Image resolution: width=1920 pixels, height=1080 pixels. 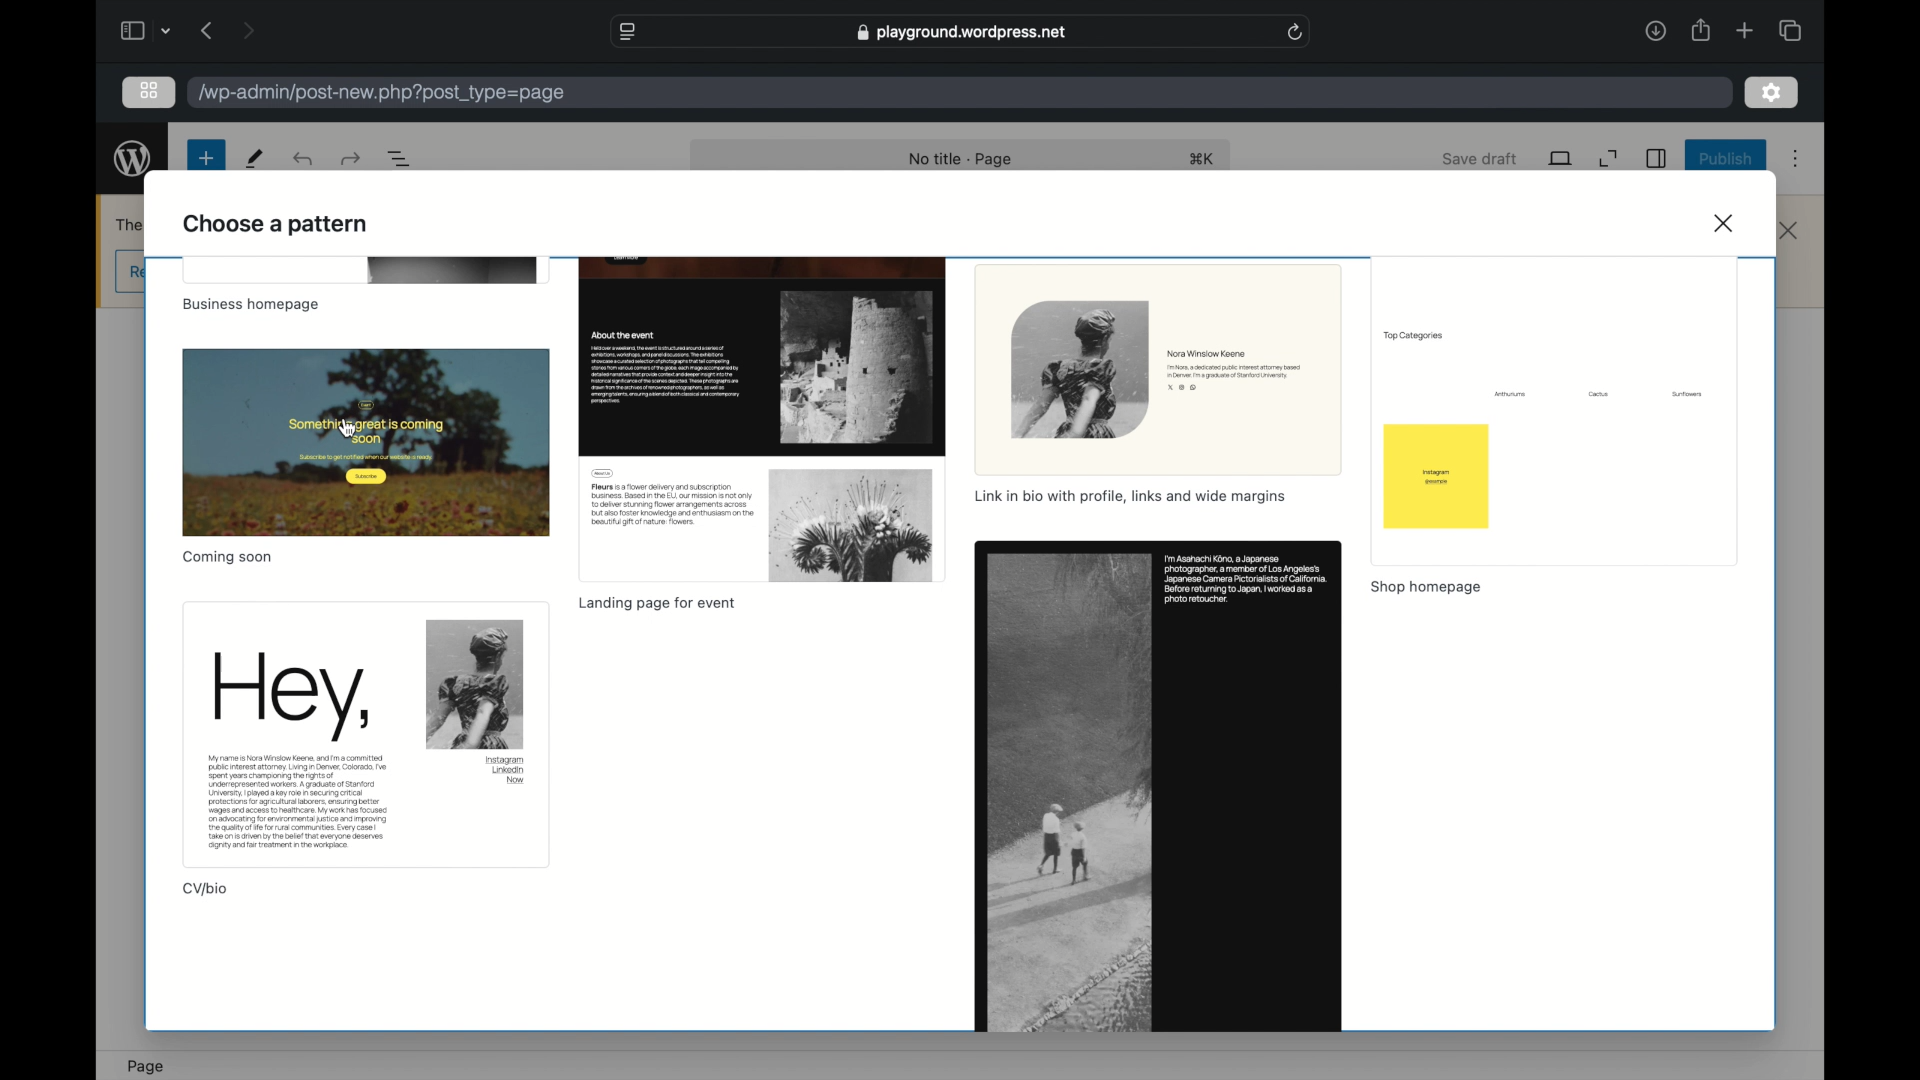 What do you see at coordinates (1560, 159) in the screenshot?
I see `view` at bounding box center [1560, 159].